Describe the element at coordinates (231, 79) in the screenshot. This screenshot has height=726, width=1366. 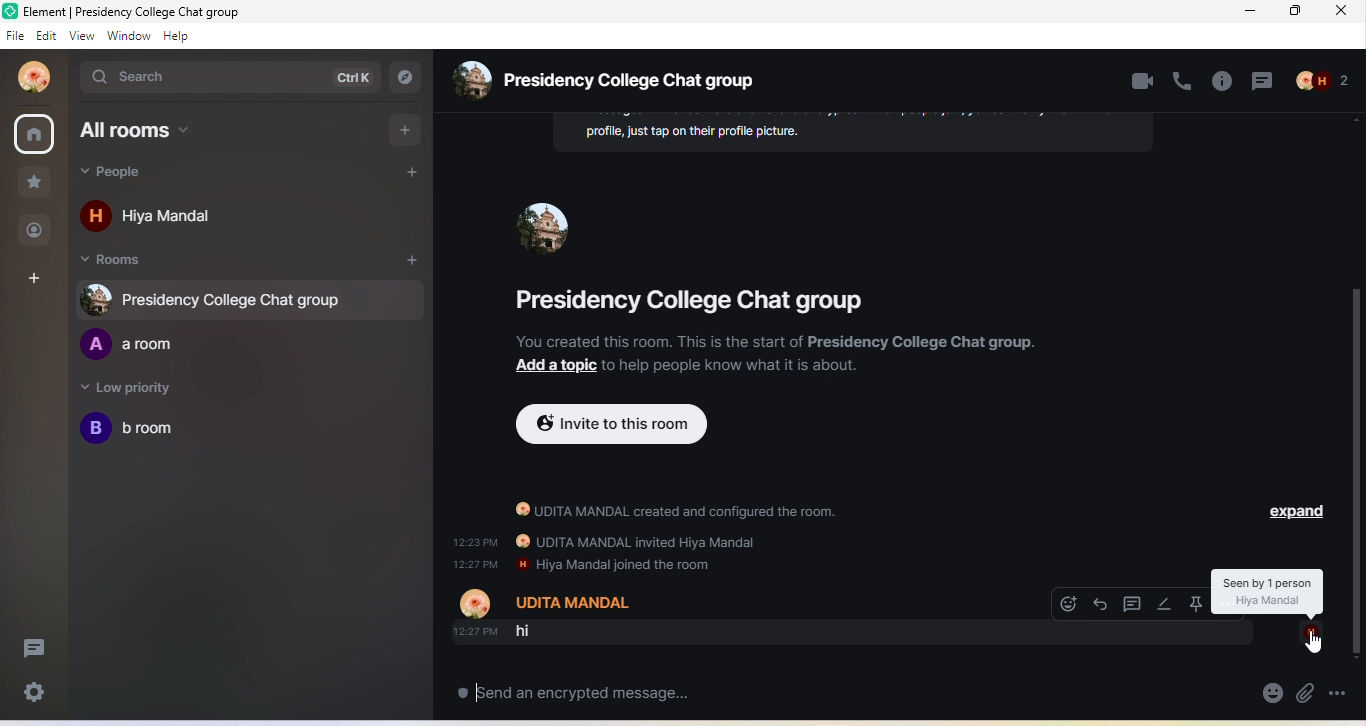
I see `search` at that location.